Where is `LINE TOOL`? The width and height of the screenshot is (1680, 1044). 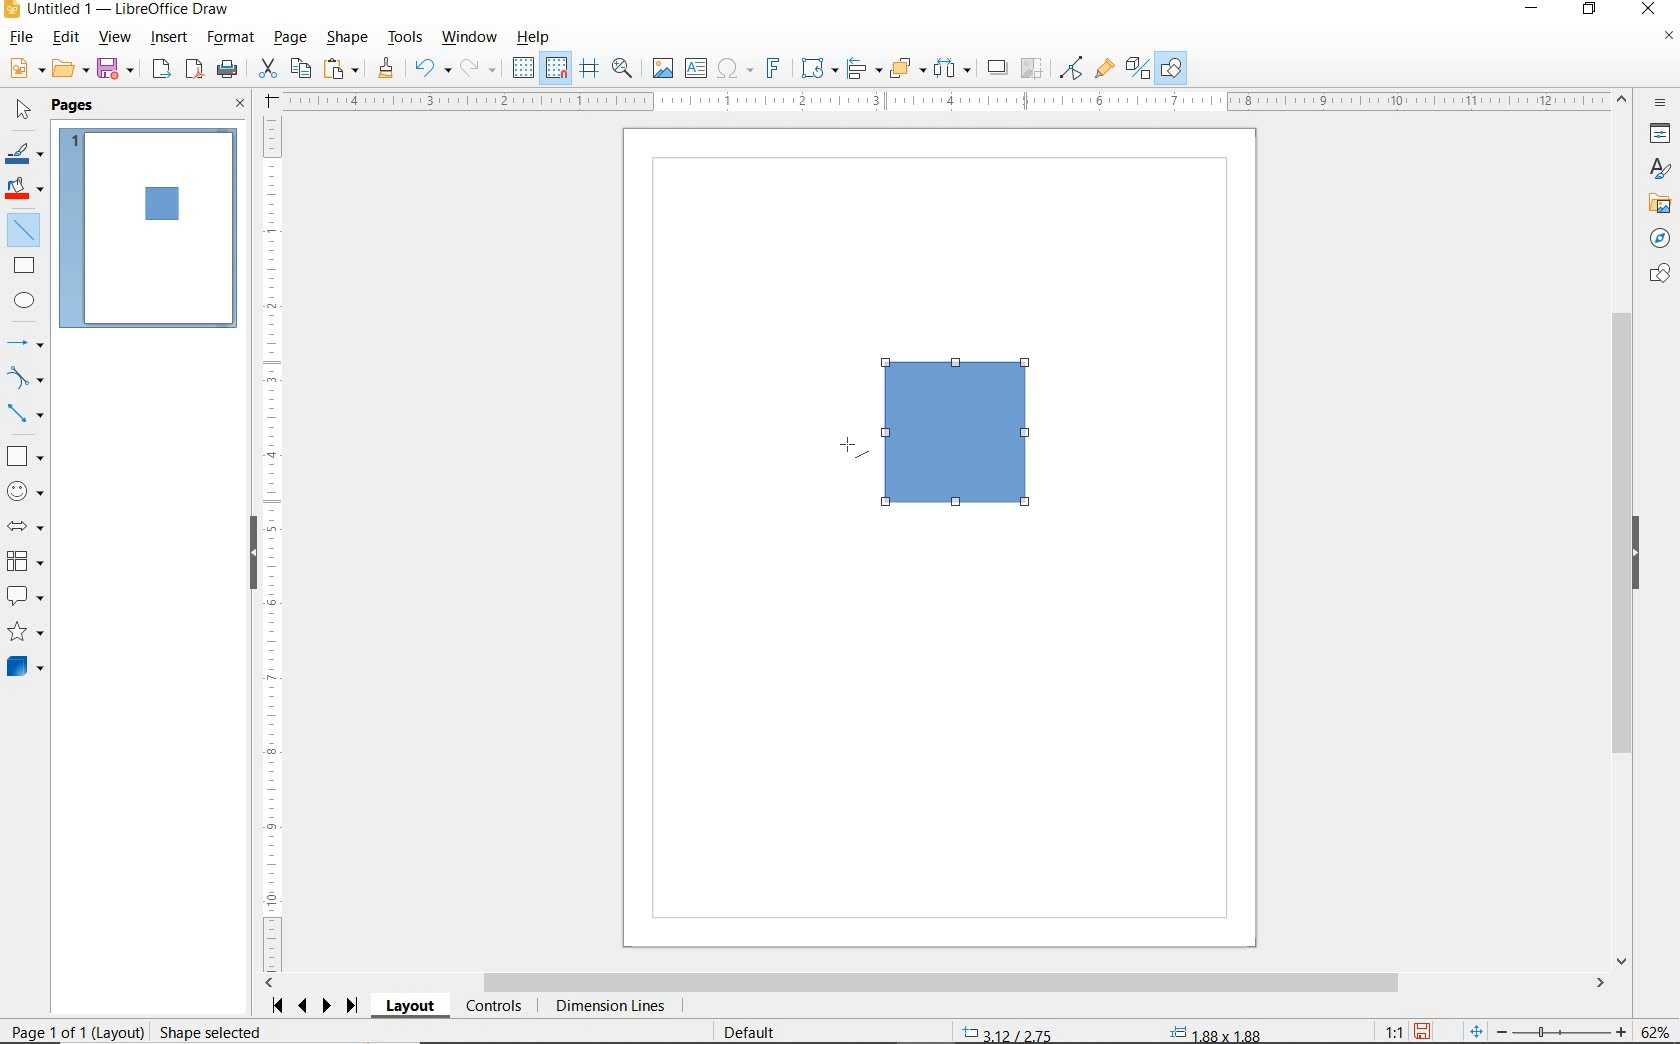
LINE TOOL is located at coordinates (854, 449).